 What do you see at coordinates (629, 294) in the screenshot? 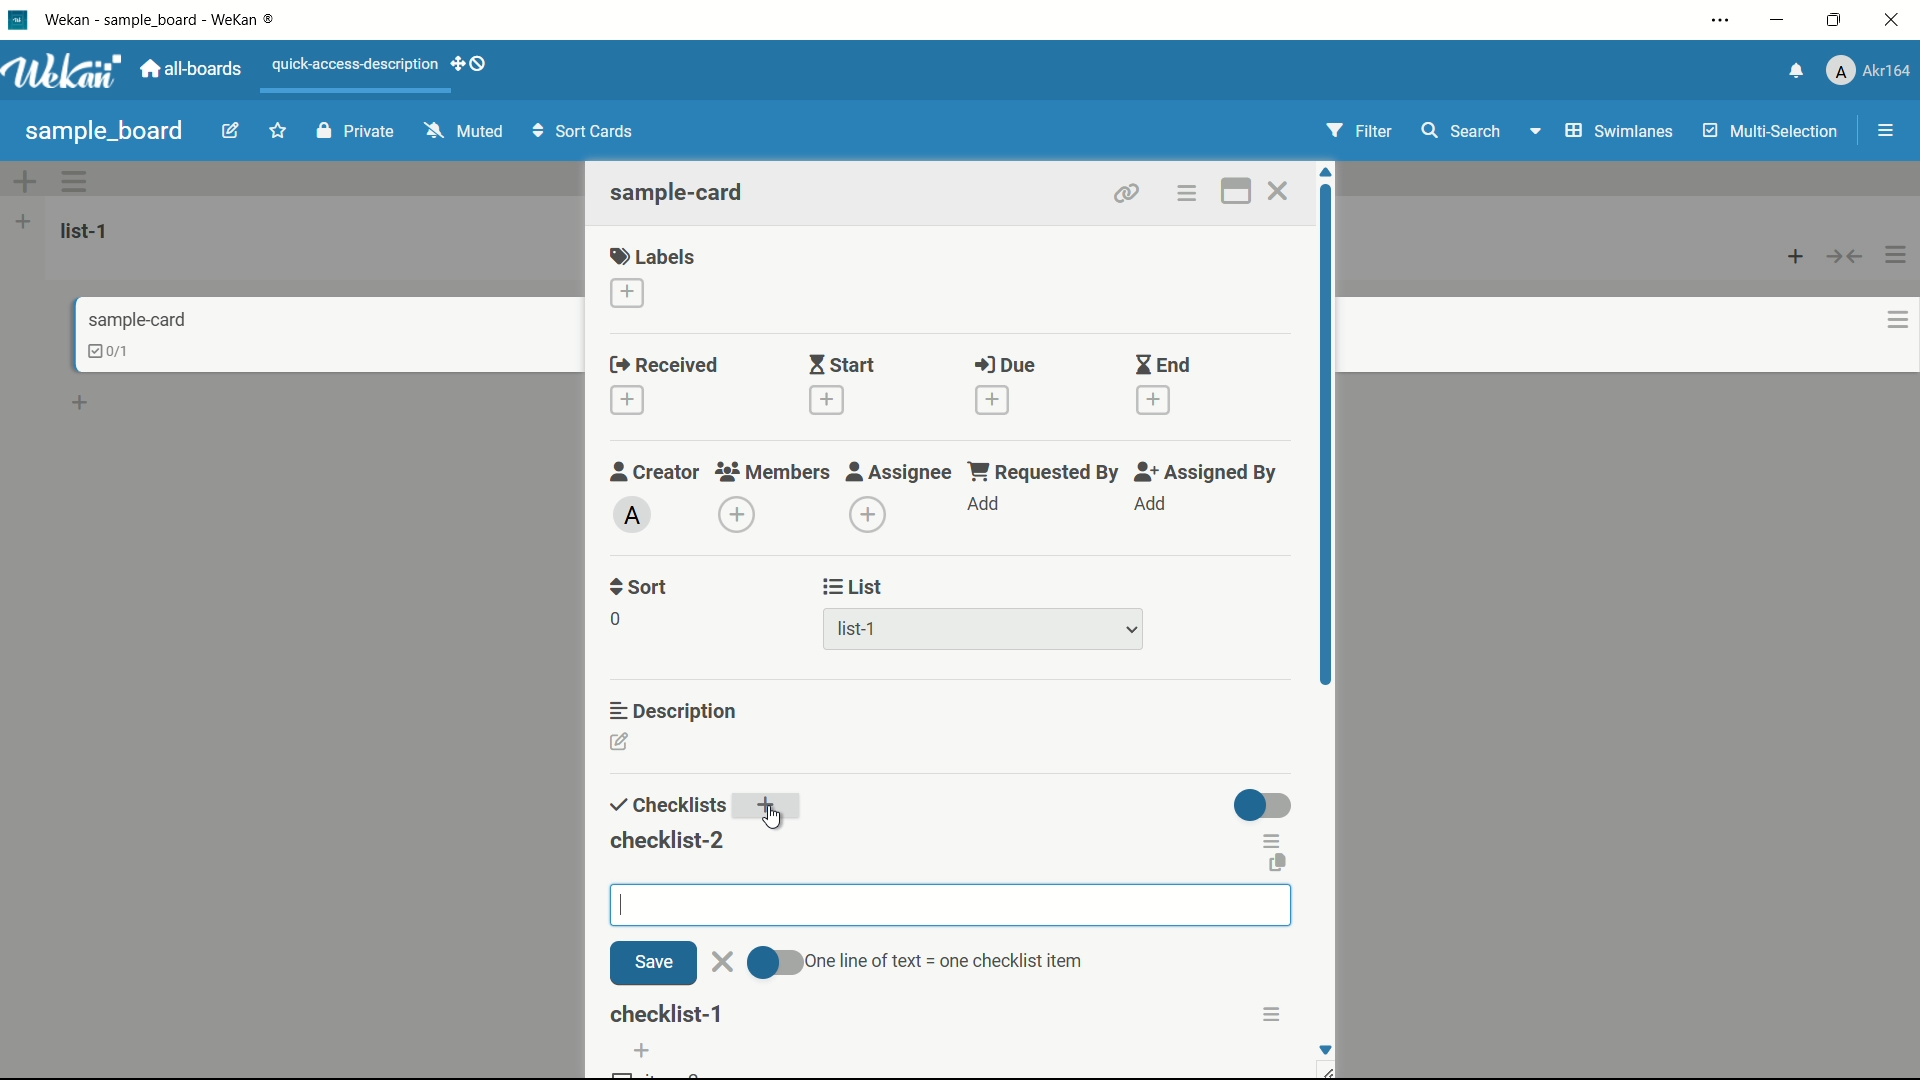
I see `add label` at bounding box center [629, 294].